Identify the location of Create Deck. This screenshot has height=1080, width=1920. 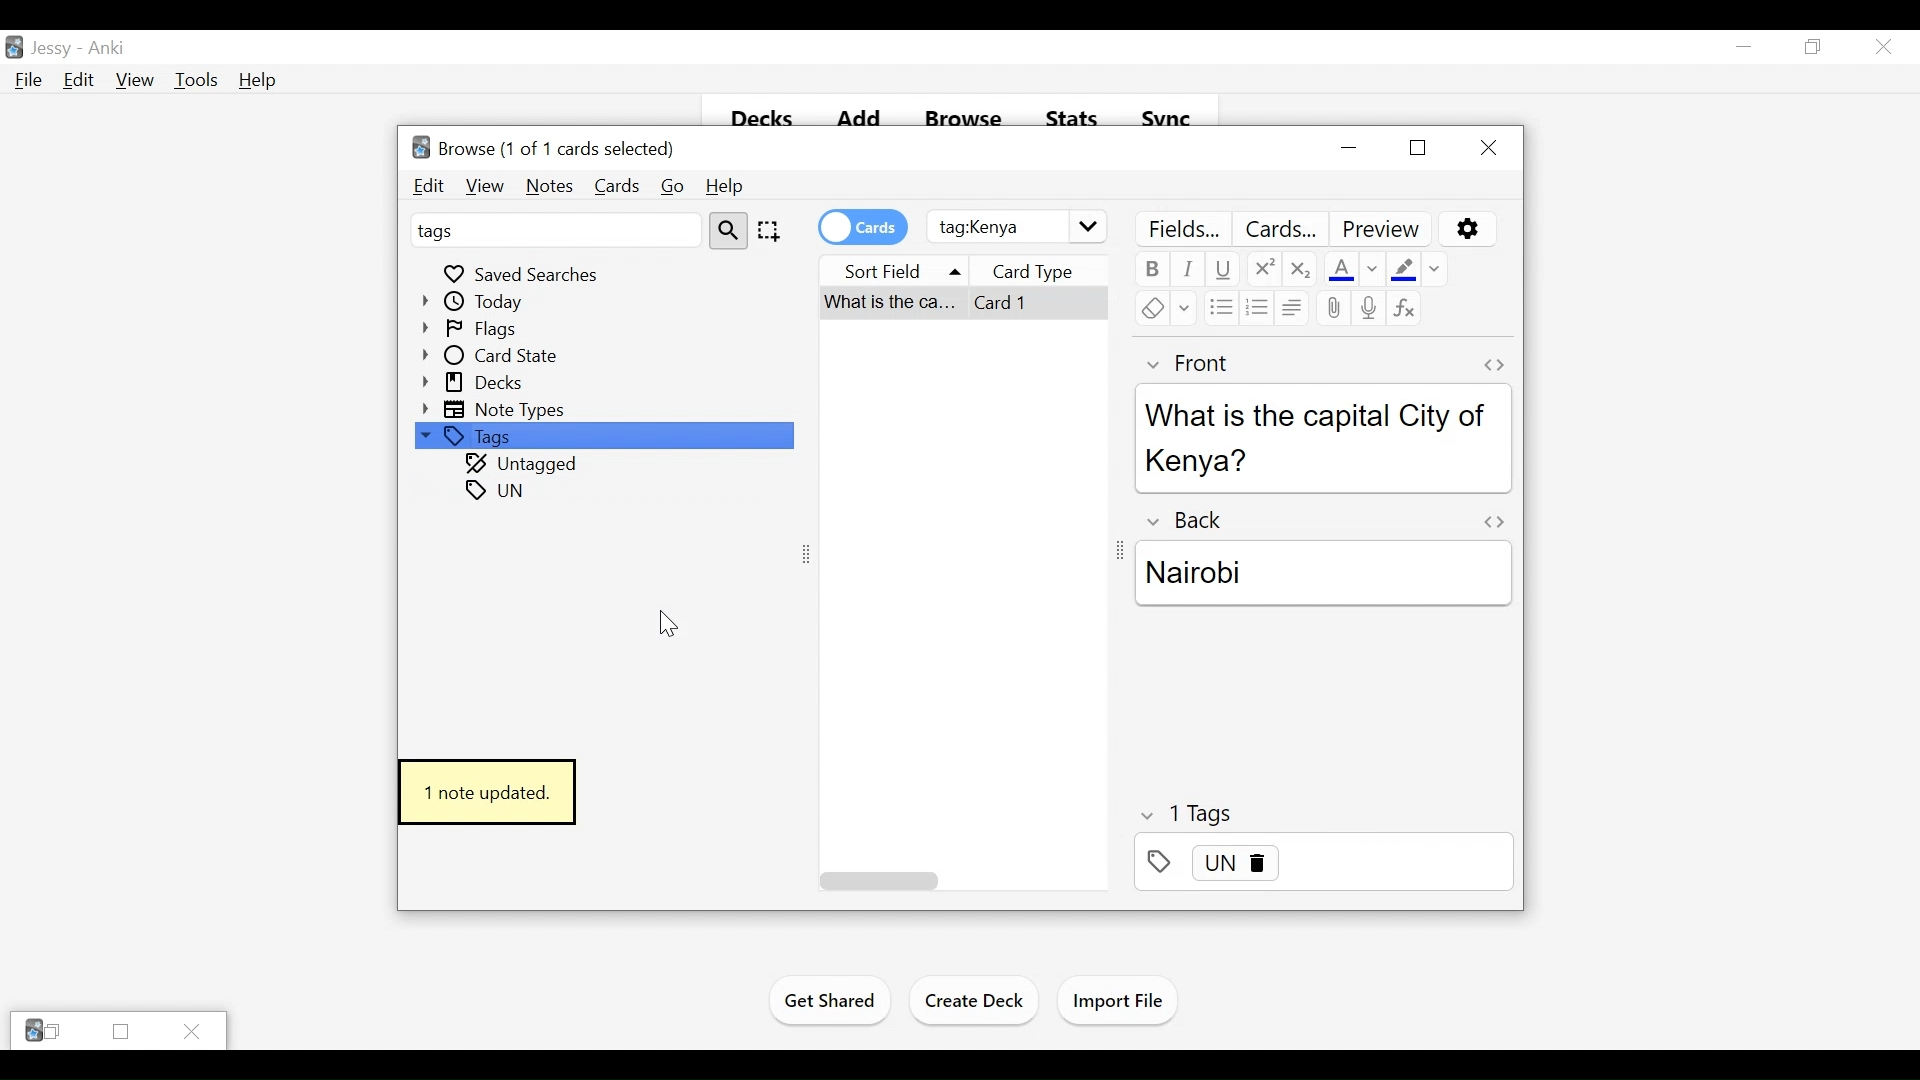
(976, 1000).